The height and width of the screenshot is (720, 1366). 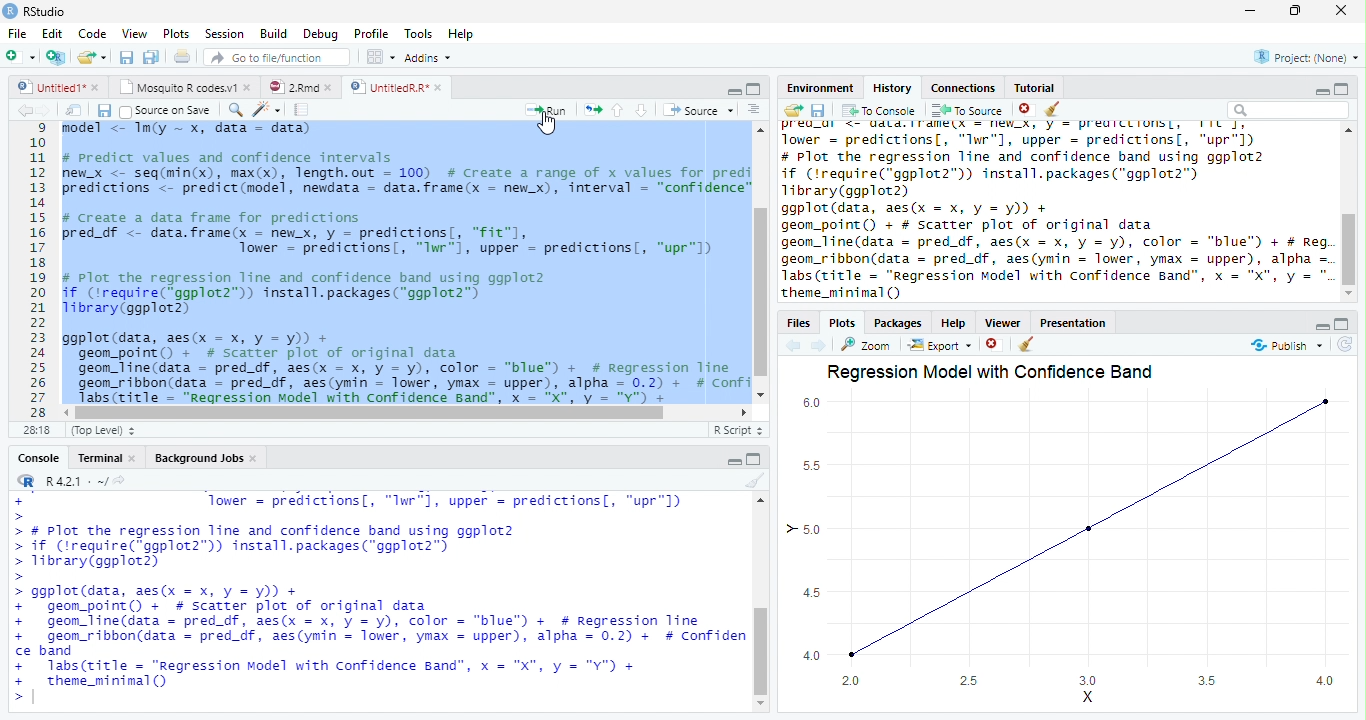 What do you see at coordinates (699, 111) in the screenshot?
I see `Source` at bounding box center [699, 111].